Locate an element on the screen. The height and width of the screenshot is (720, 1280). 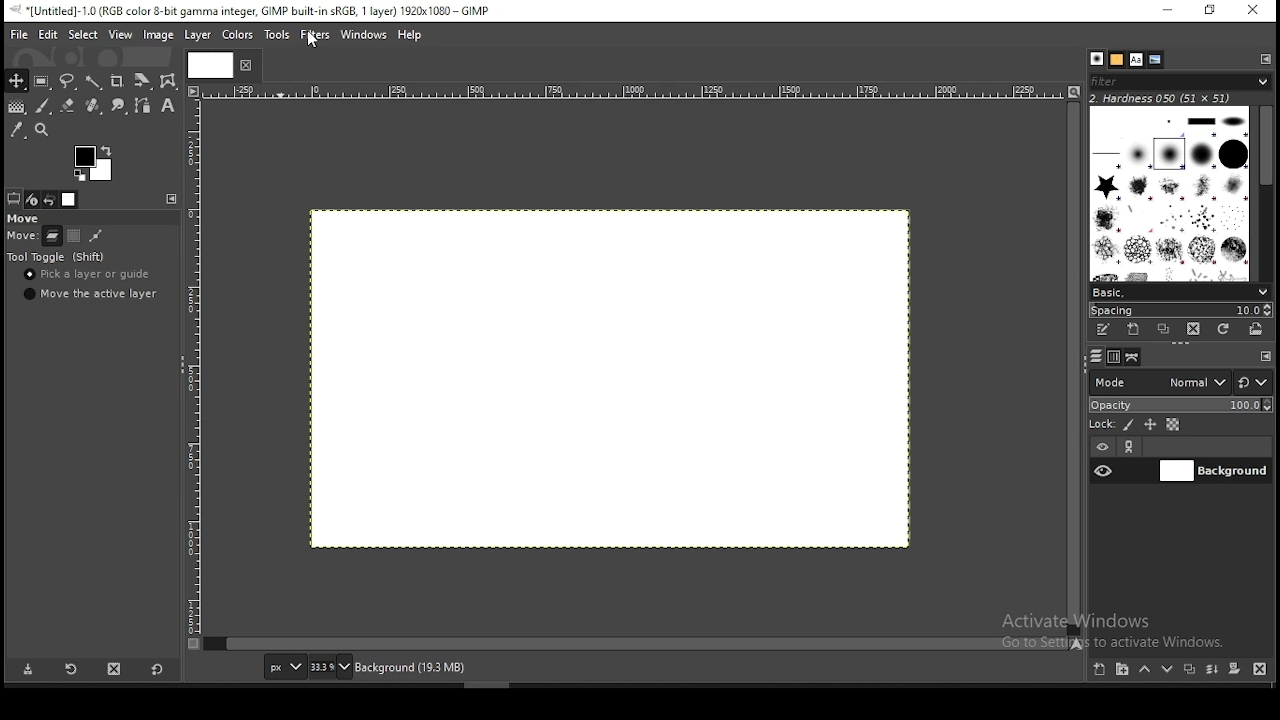
text tool is located at coordinates (168, 106).